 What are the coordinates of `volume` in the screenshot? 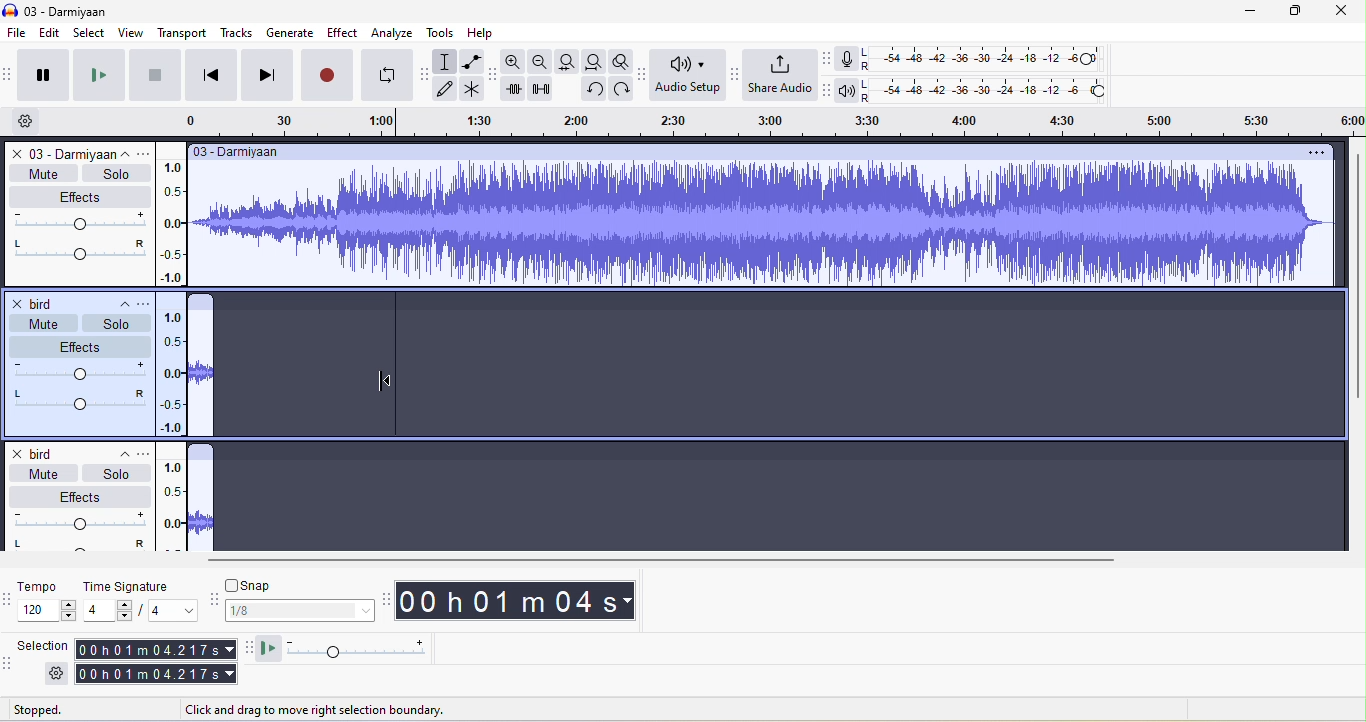 It's located at (76, 371).